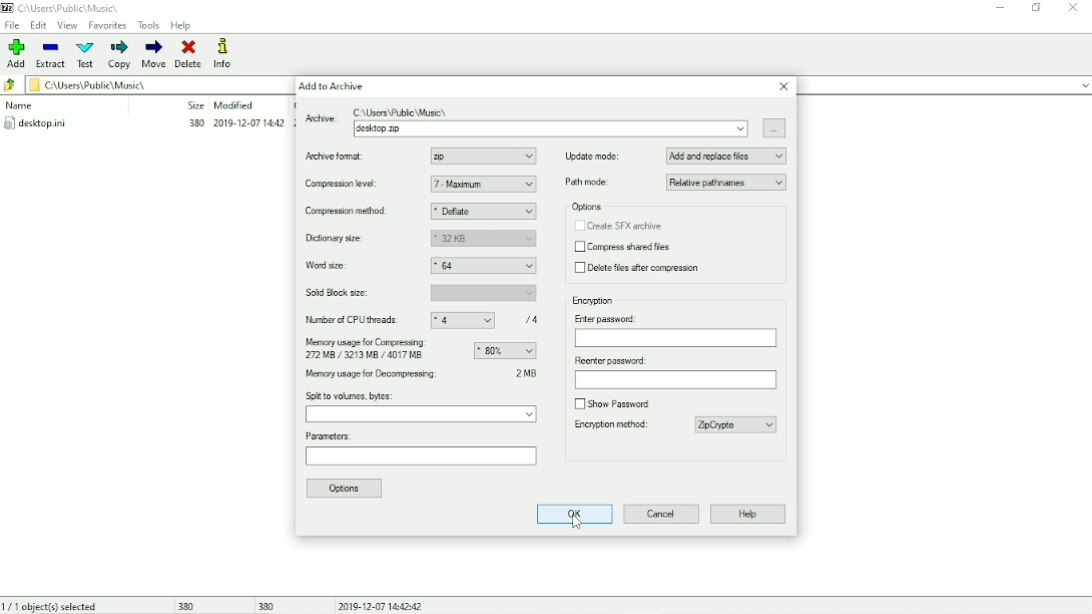 This screenshot has height=614, width=1092. Describe the element at coordinates (320, 117) in the screenshot. I see `Active` at that location.